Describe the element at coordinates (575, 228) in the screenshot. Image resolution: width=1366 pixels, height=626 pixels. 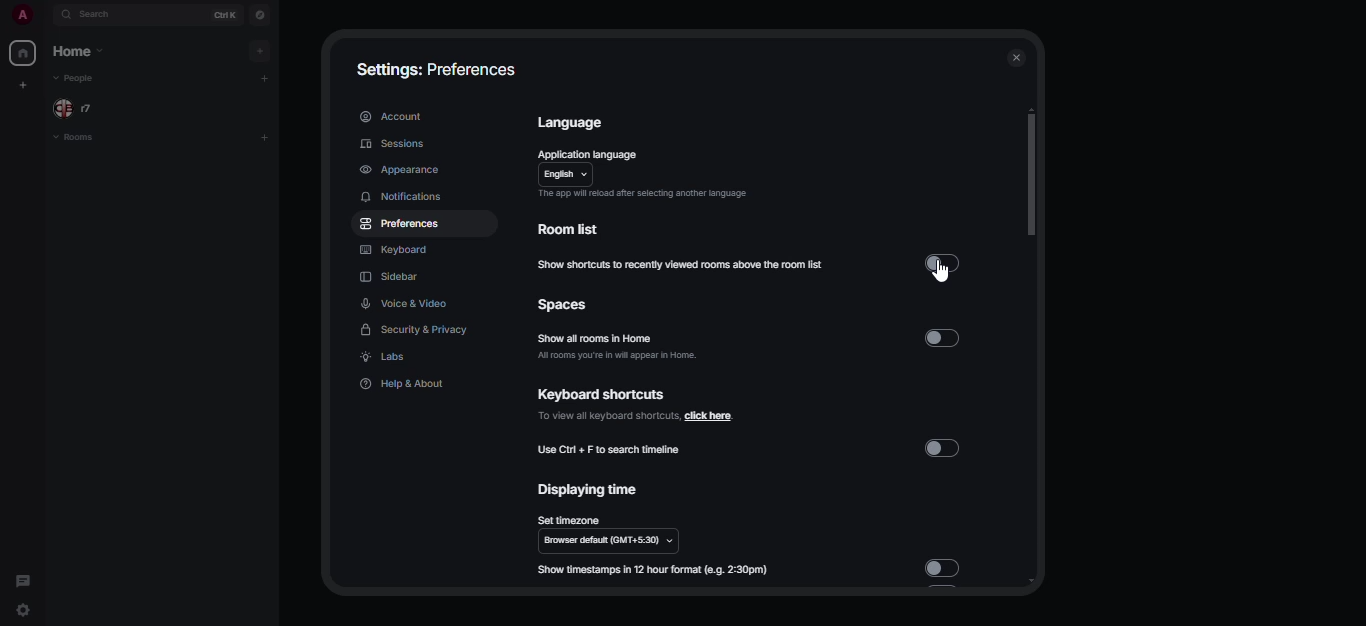
I see `room list` at that location.